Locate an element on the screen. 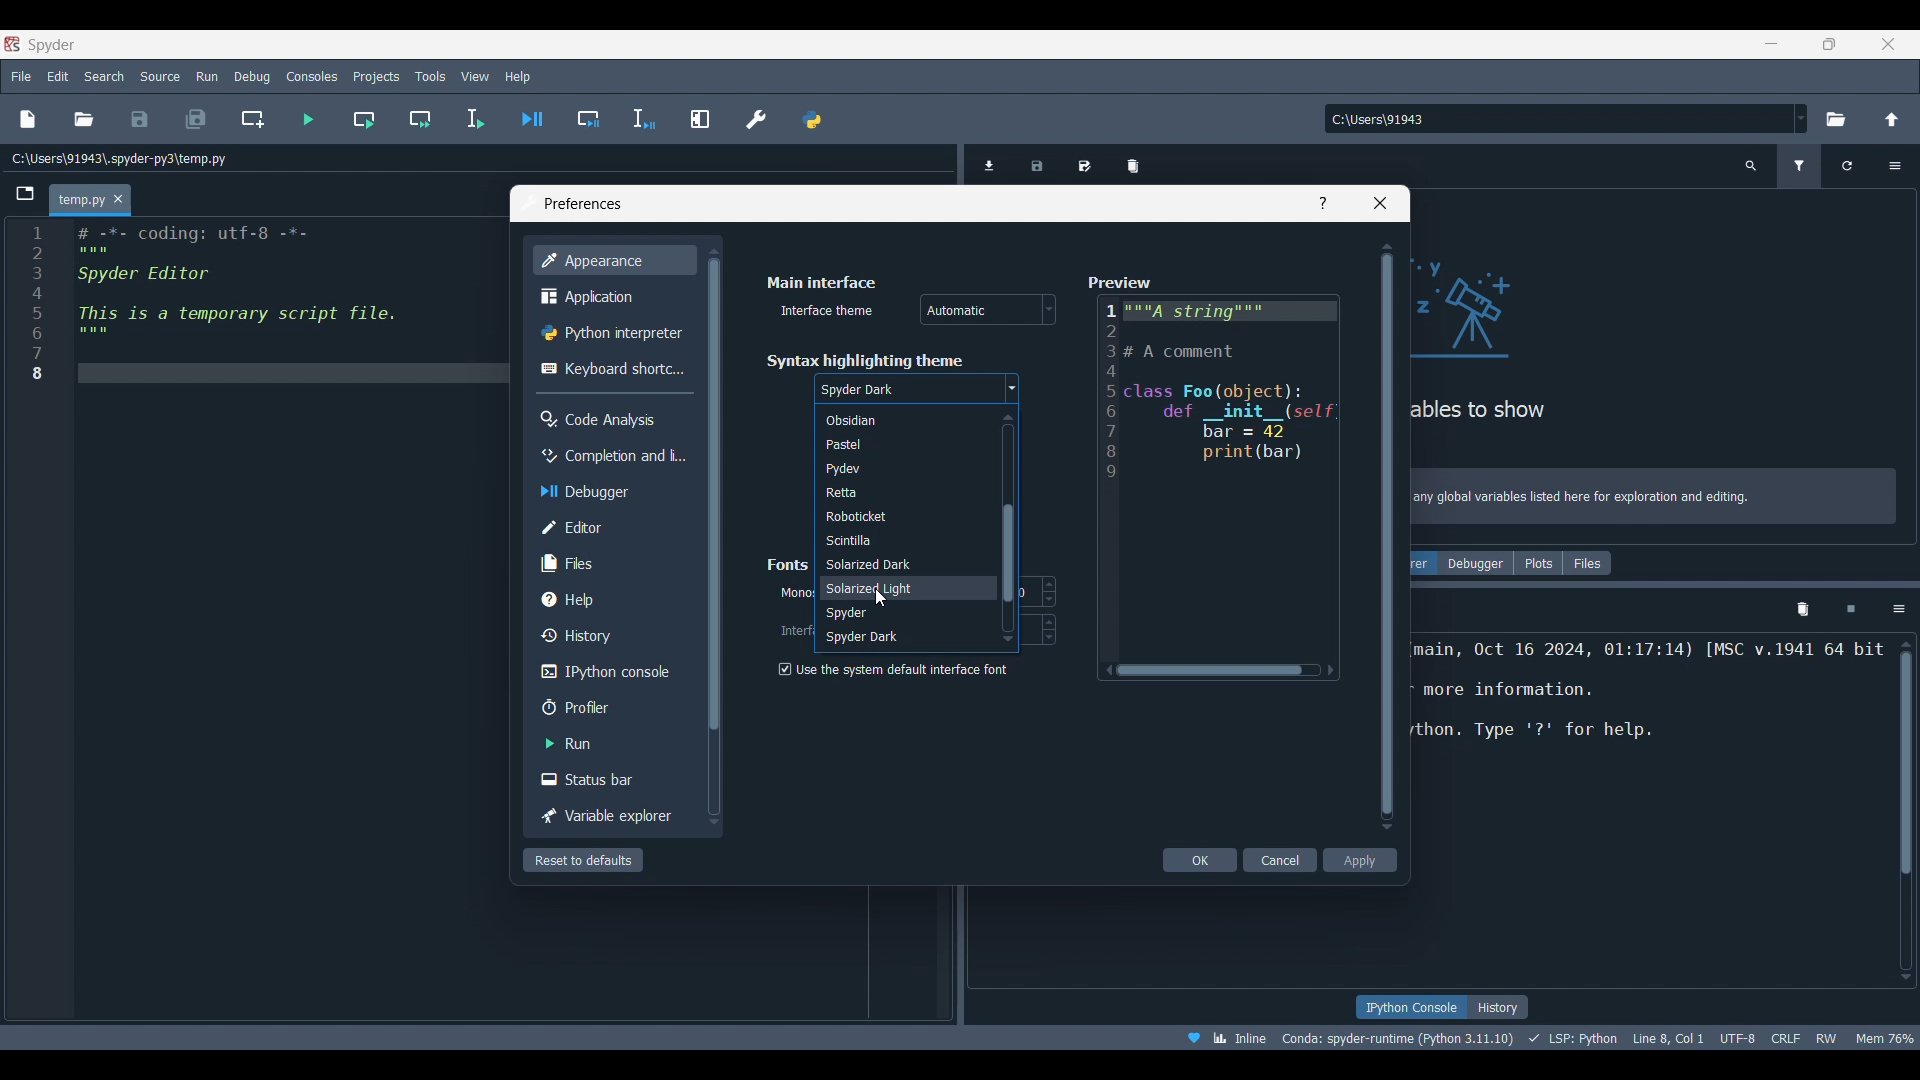  Save all files is located at coordinates (197, 119).